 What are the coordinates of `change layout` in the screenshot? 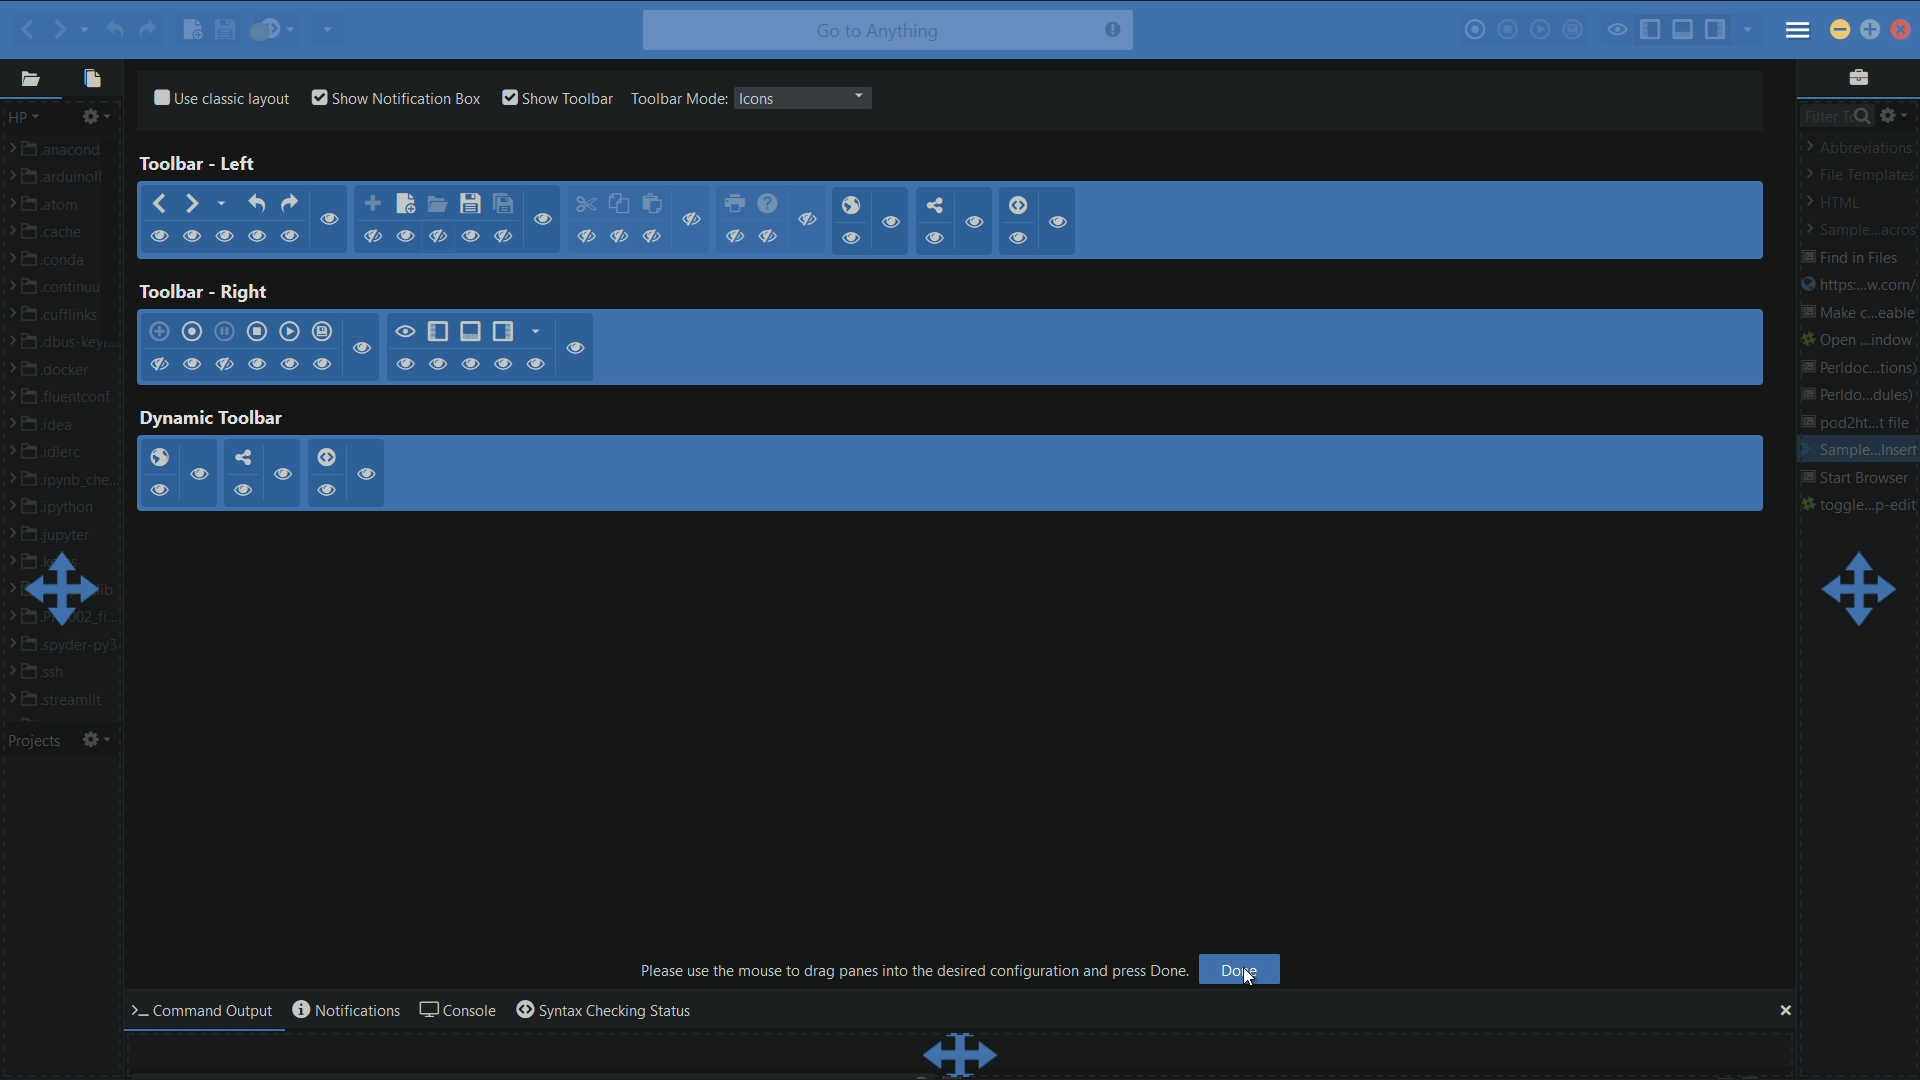 It's located at (1856, 590).